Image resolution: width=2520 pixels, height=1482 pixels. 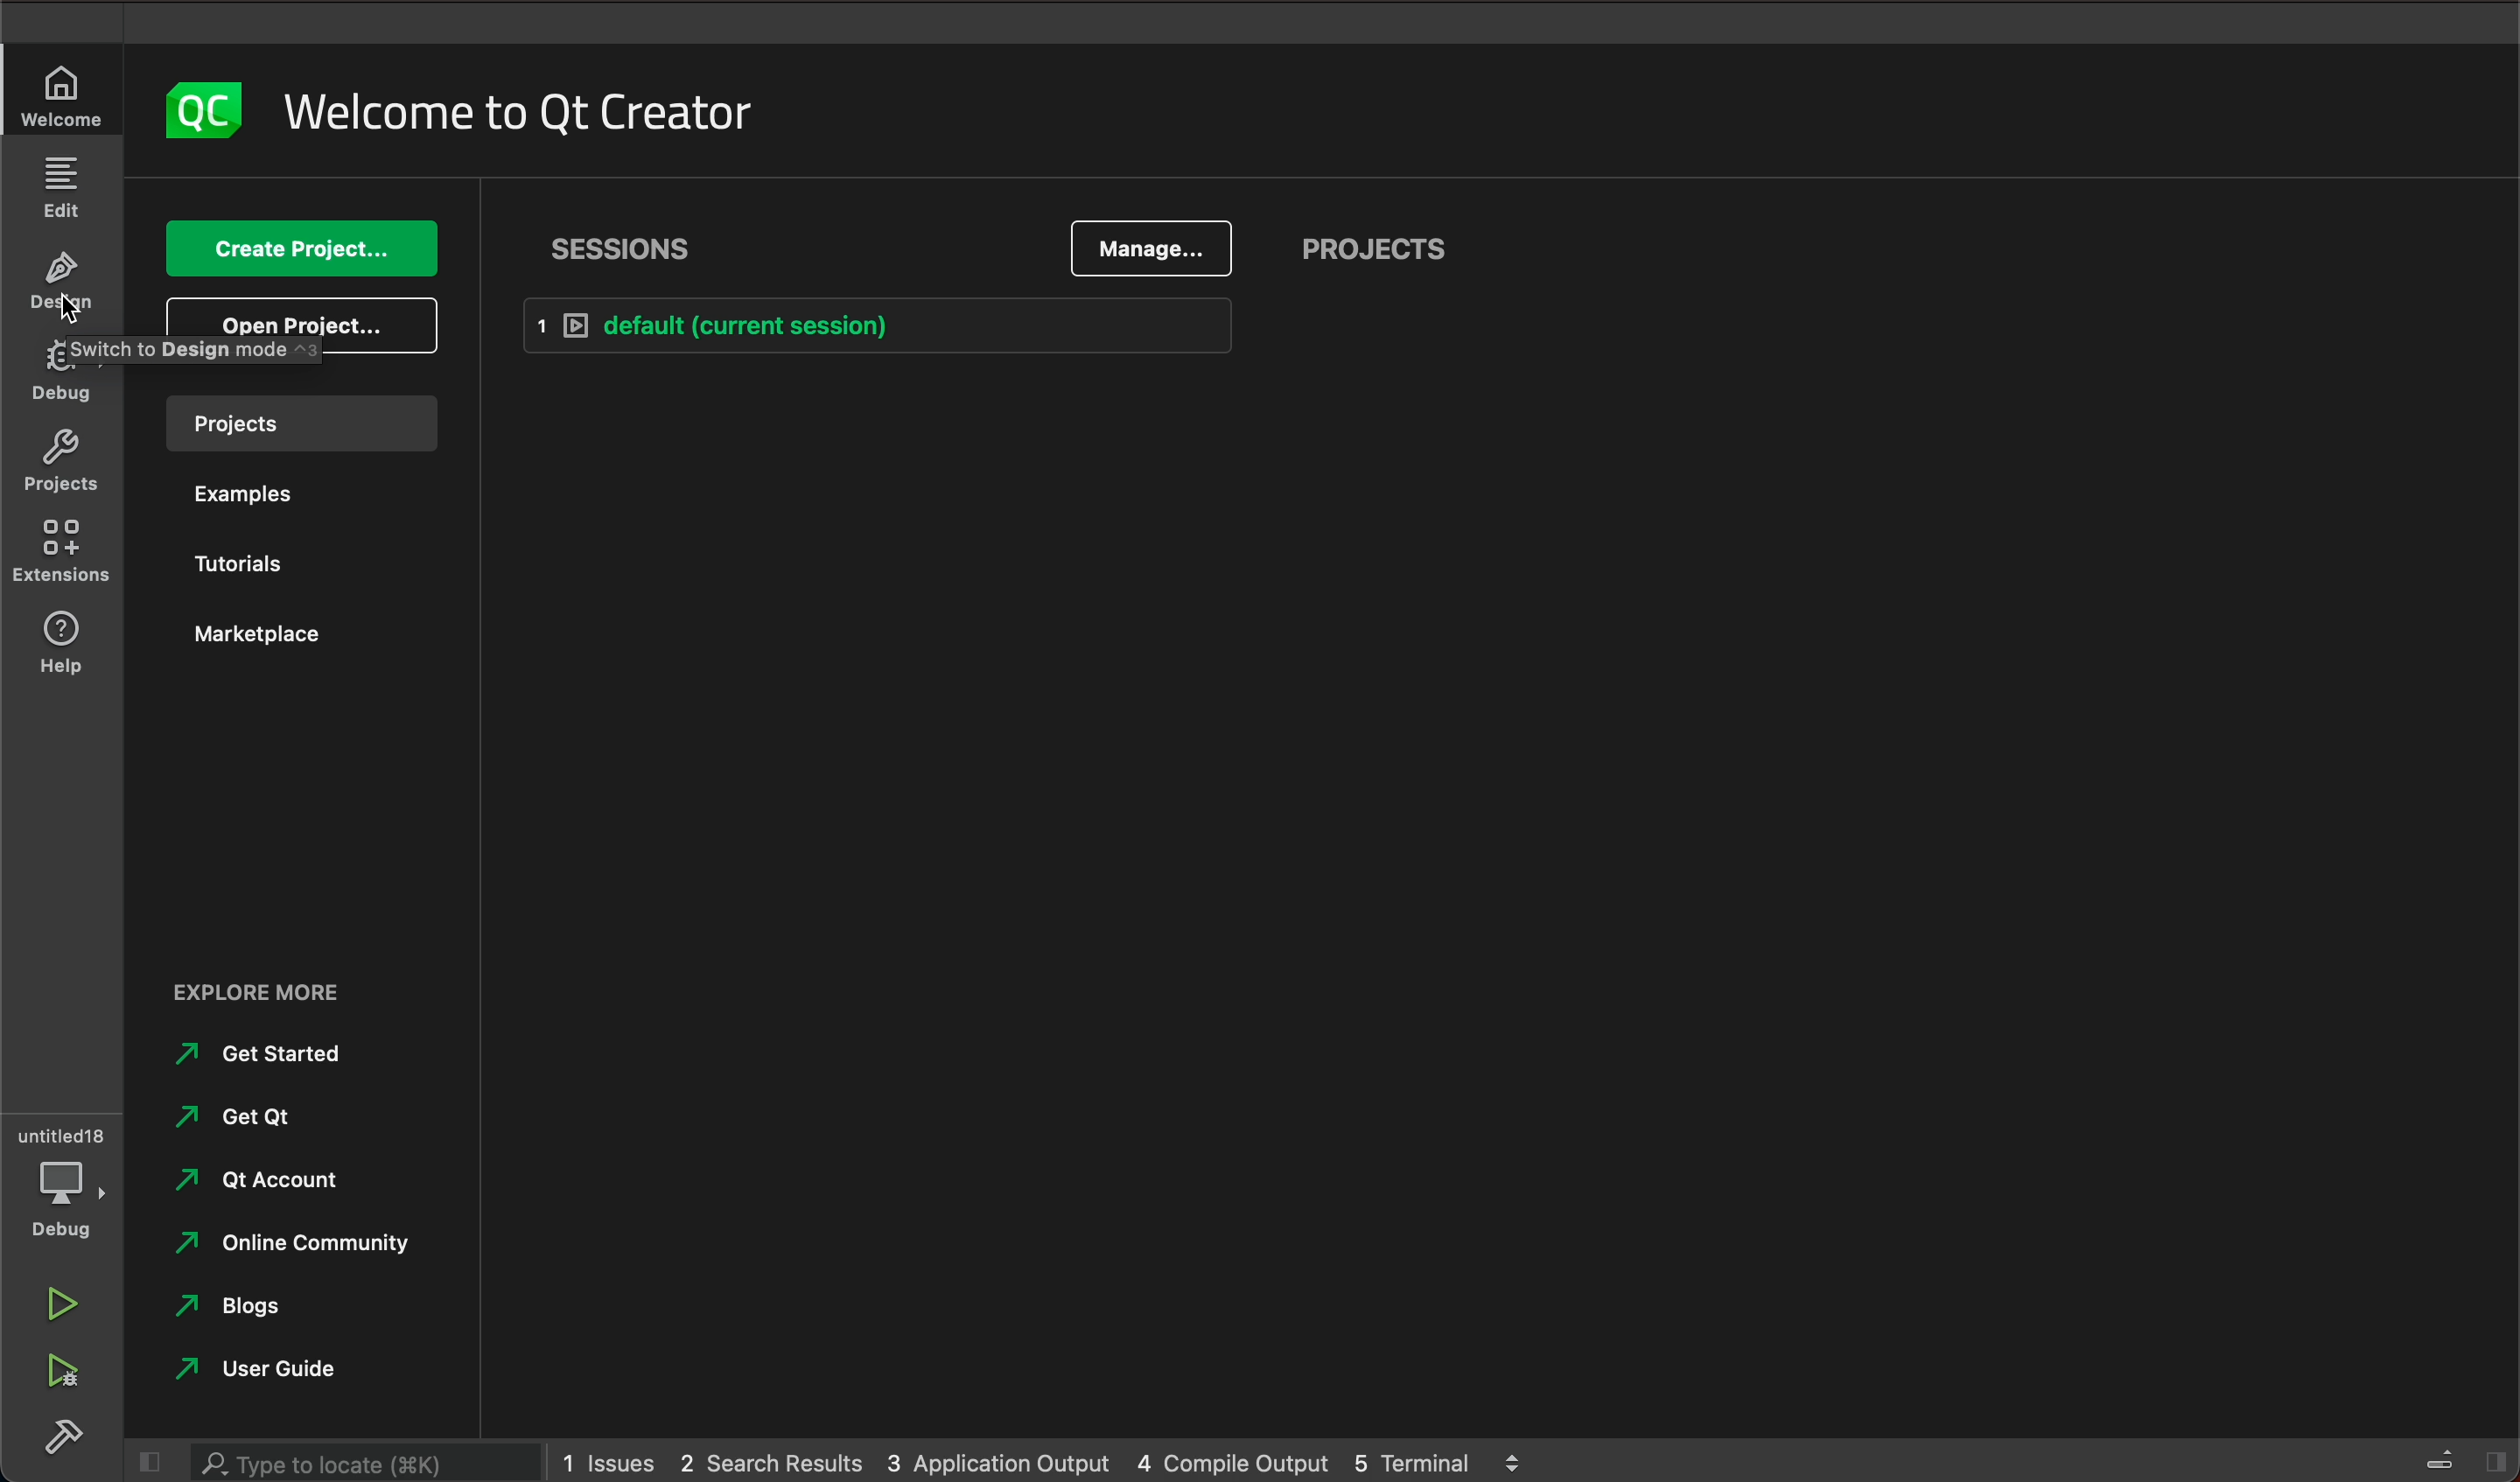 I want to click on projects, so click(x=59, y=469).